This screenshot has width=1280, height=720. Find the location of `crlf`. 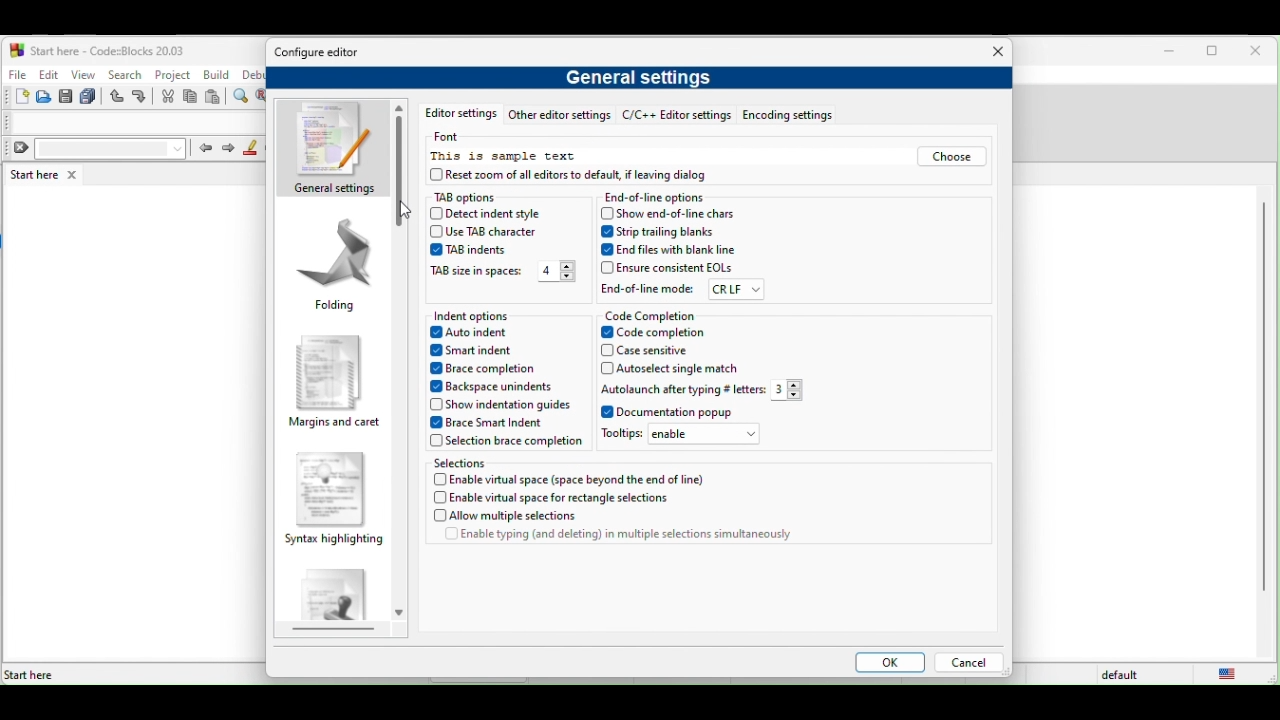

crlf is located at coordinates (736, 290).